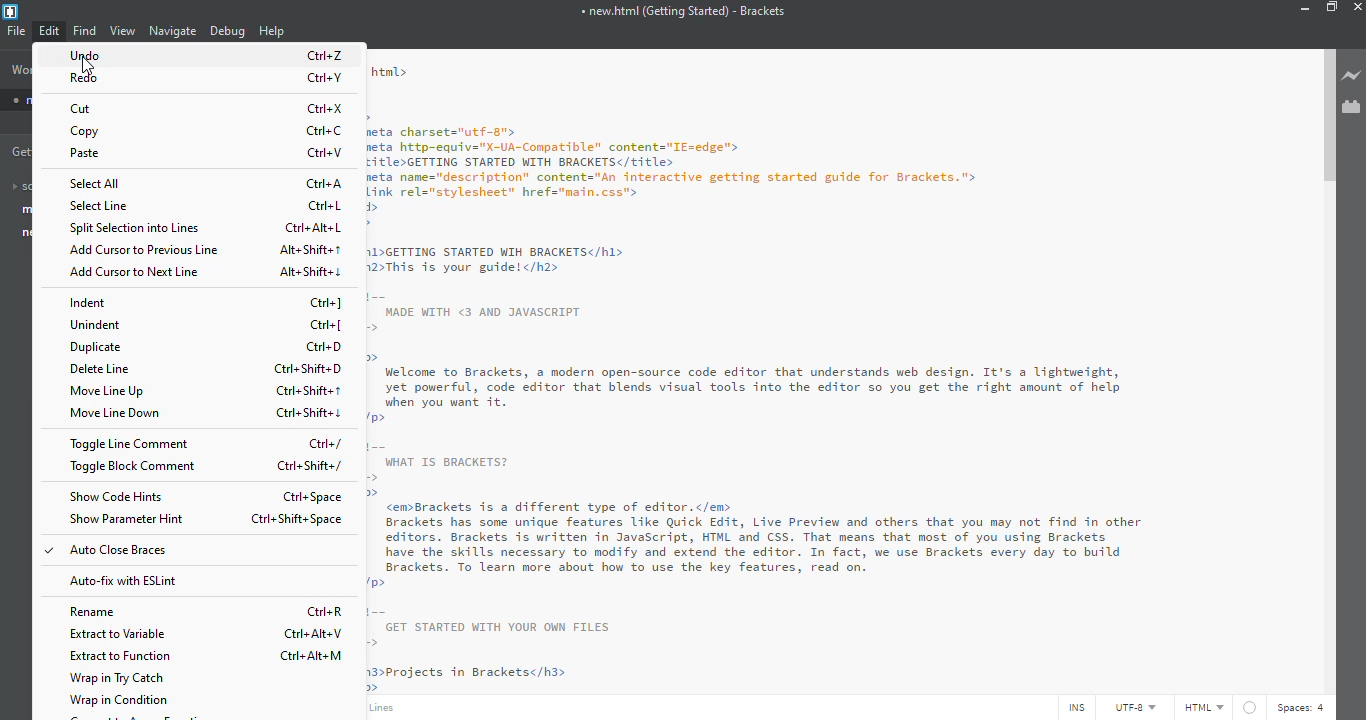 The height and width of the screenshot is (720, 1366). What do you see at coordinates (330, 326) in the screenshot?
I see `ctrl+[` at bounding box center [330, 326].